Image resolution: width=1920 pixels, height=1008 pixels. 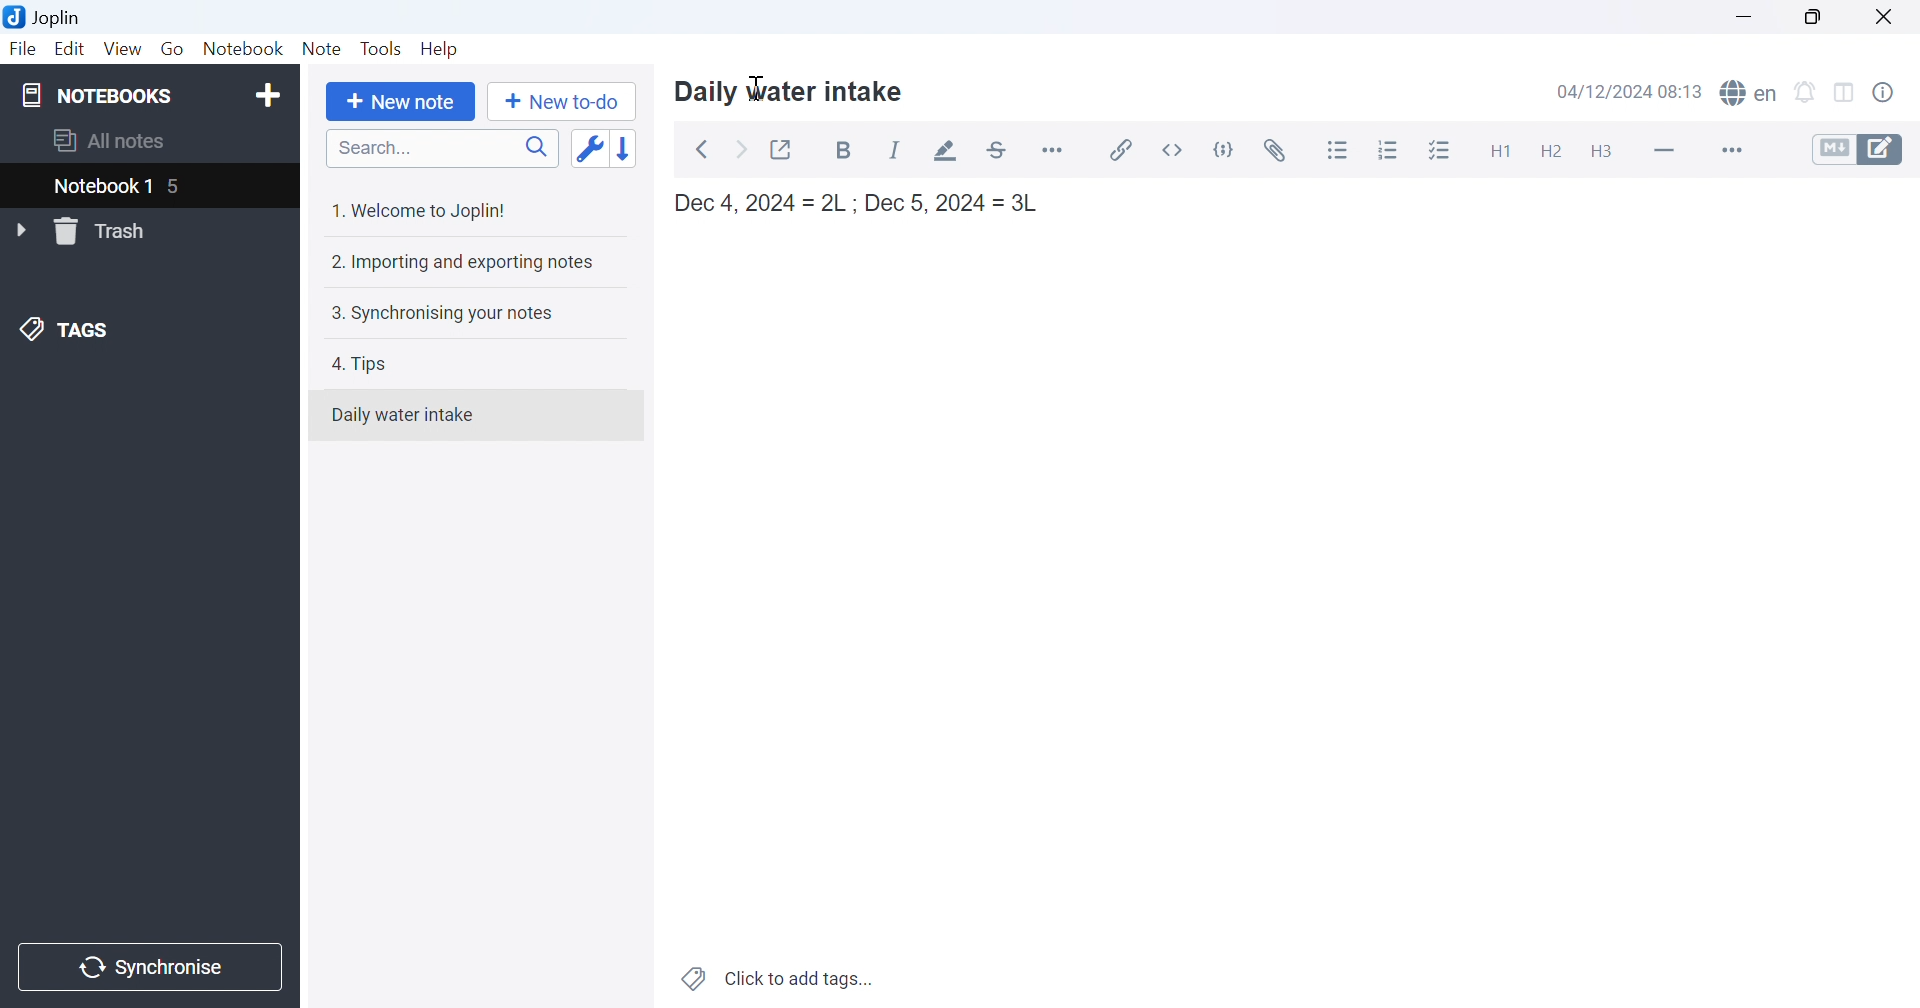 What do you see at coordinates (848, 152) in the screenshot?
I see `Bold` at bounding box center [848, 152].